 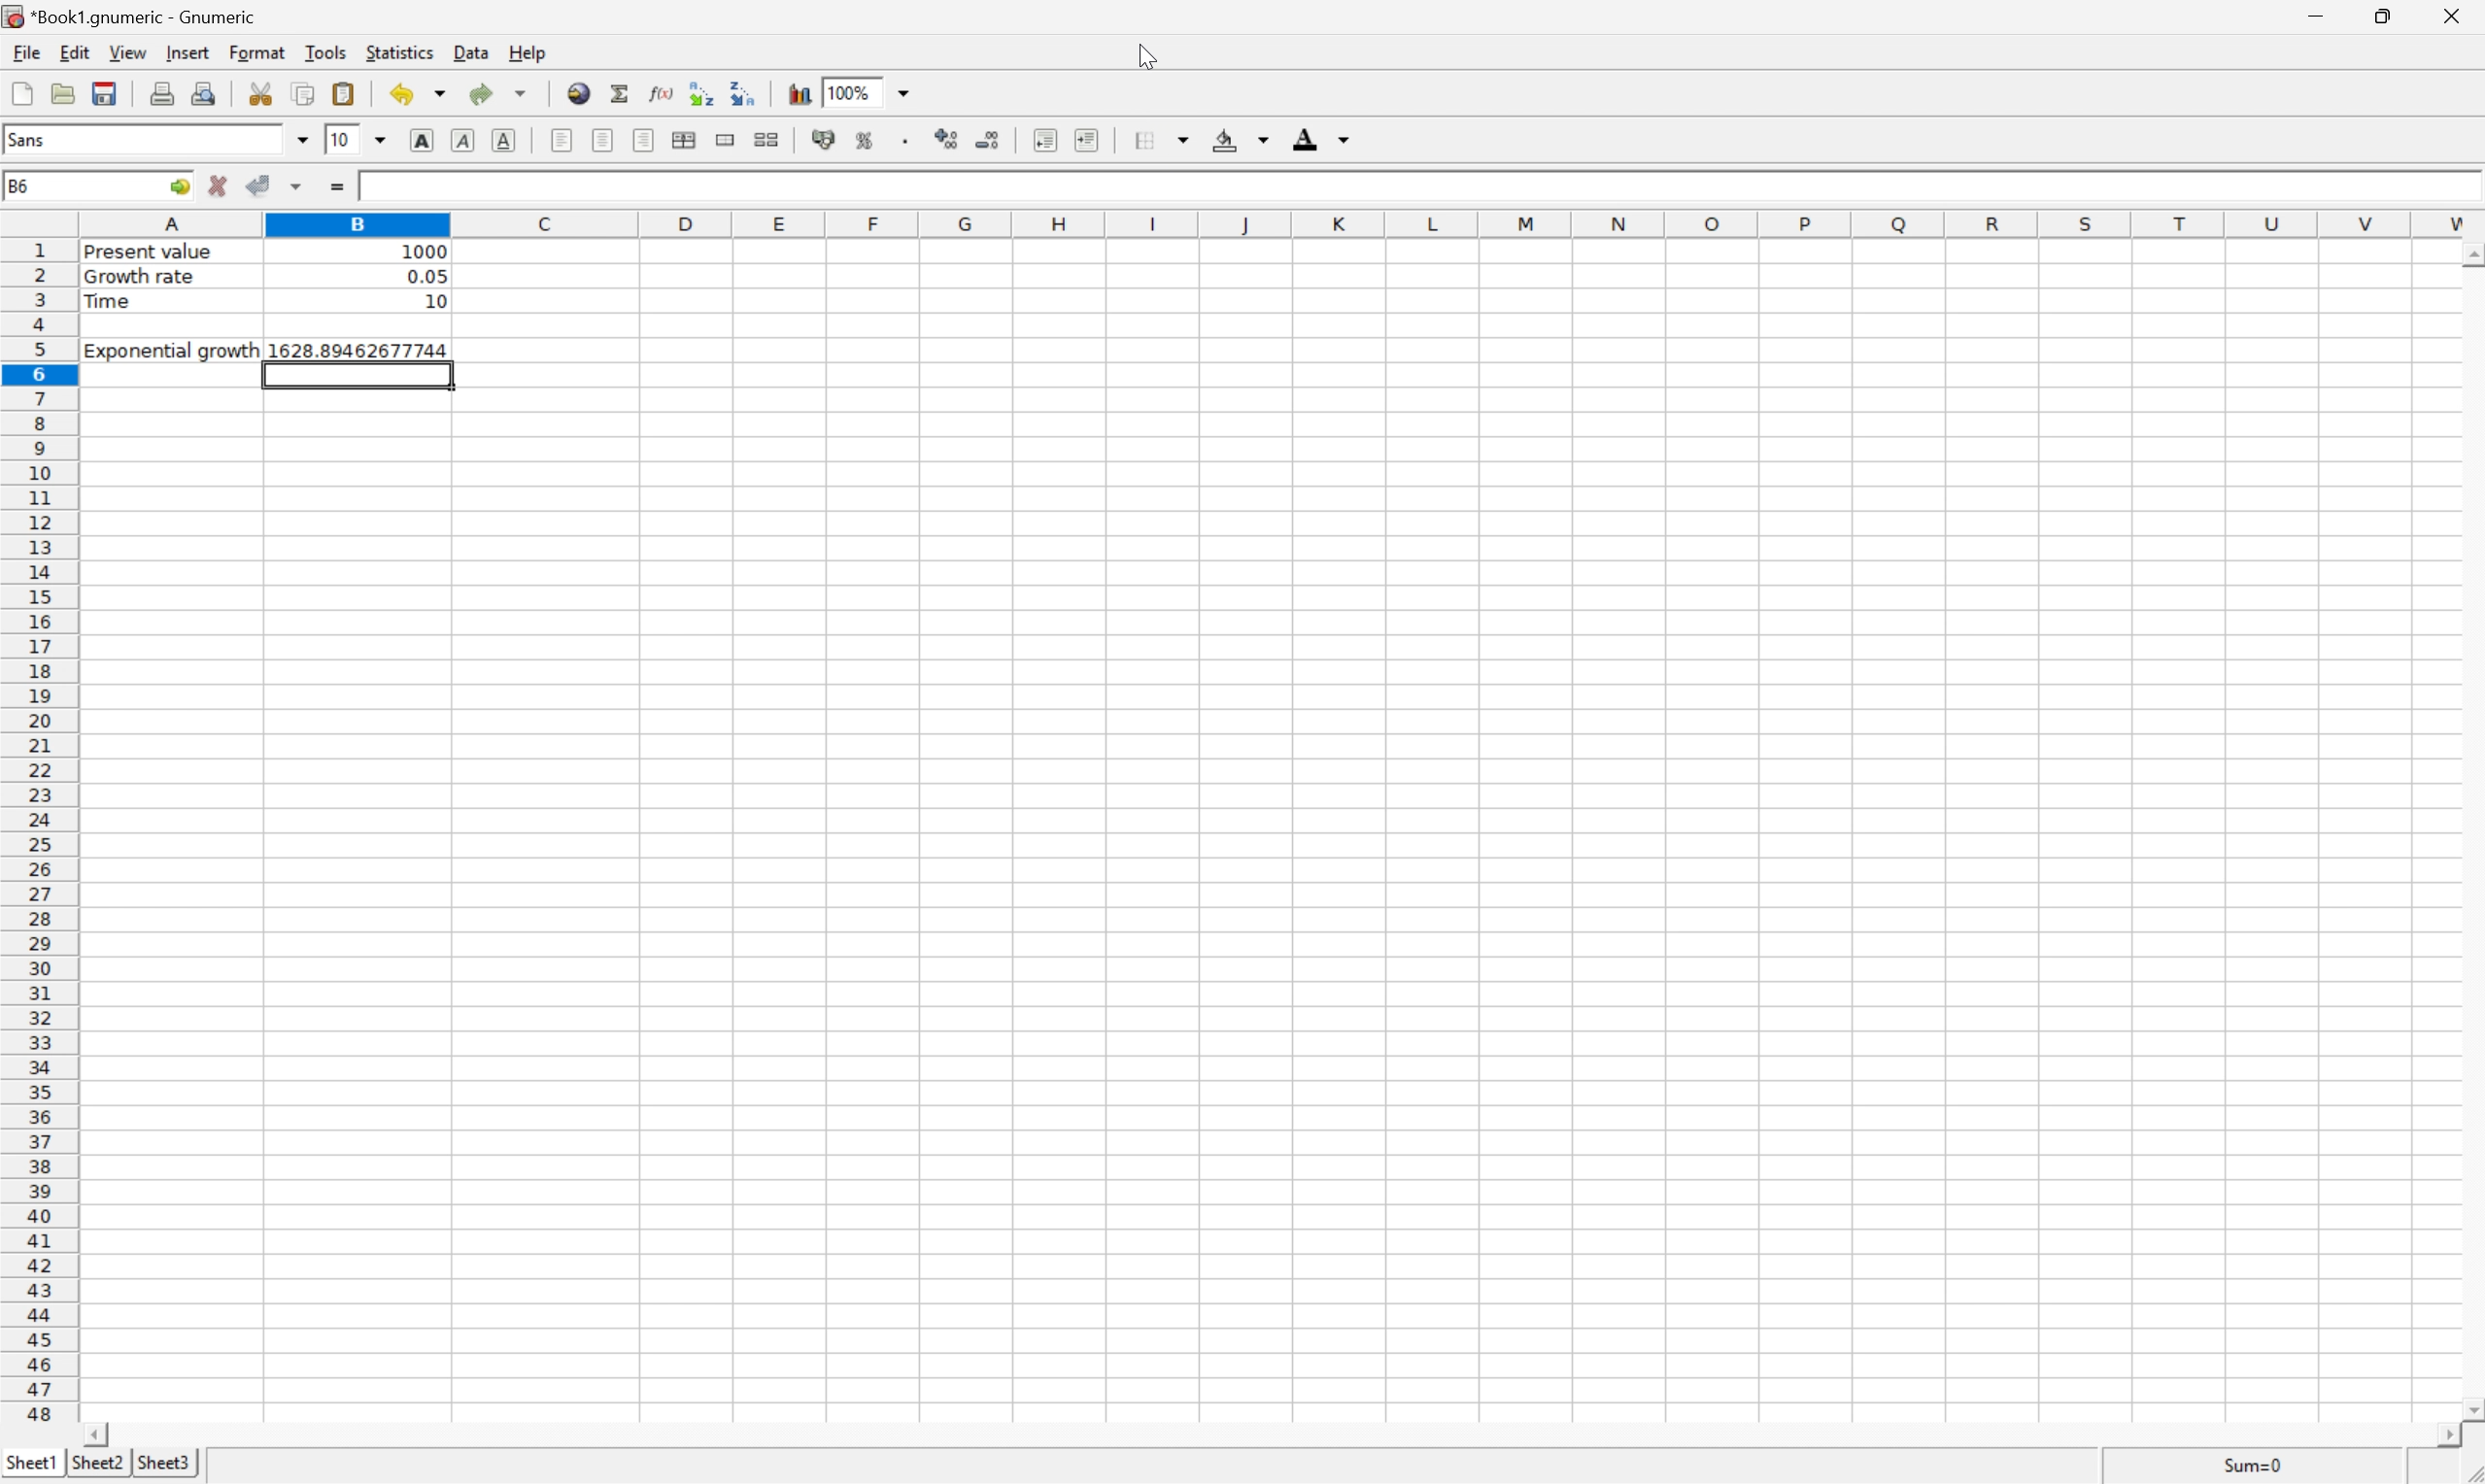 I want to click on Present value, so click(x=152, y=254).